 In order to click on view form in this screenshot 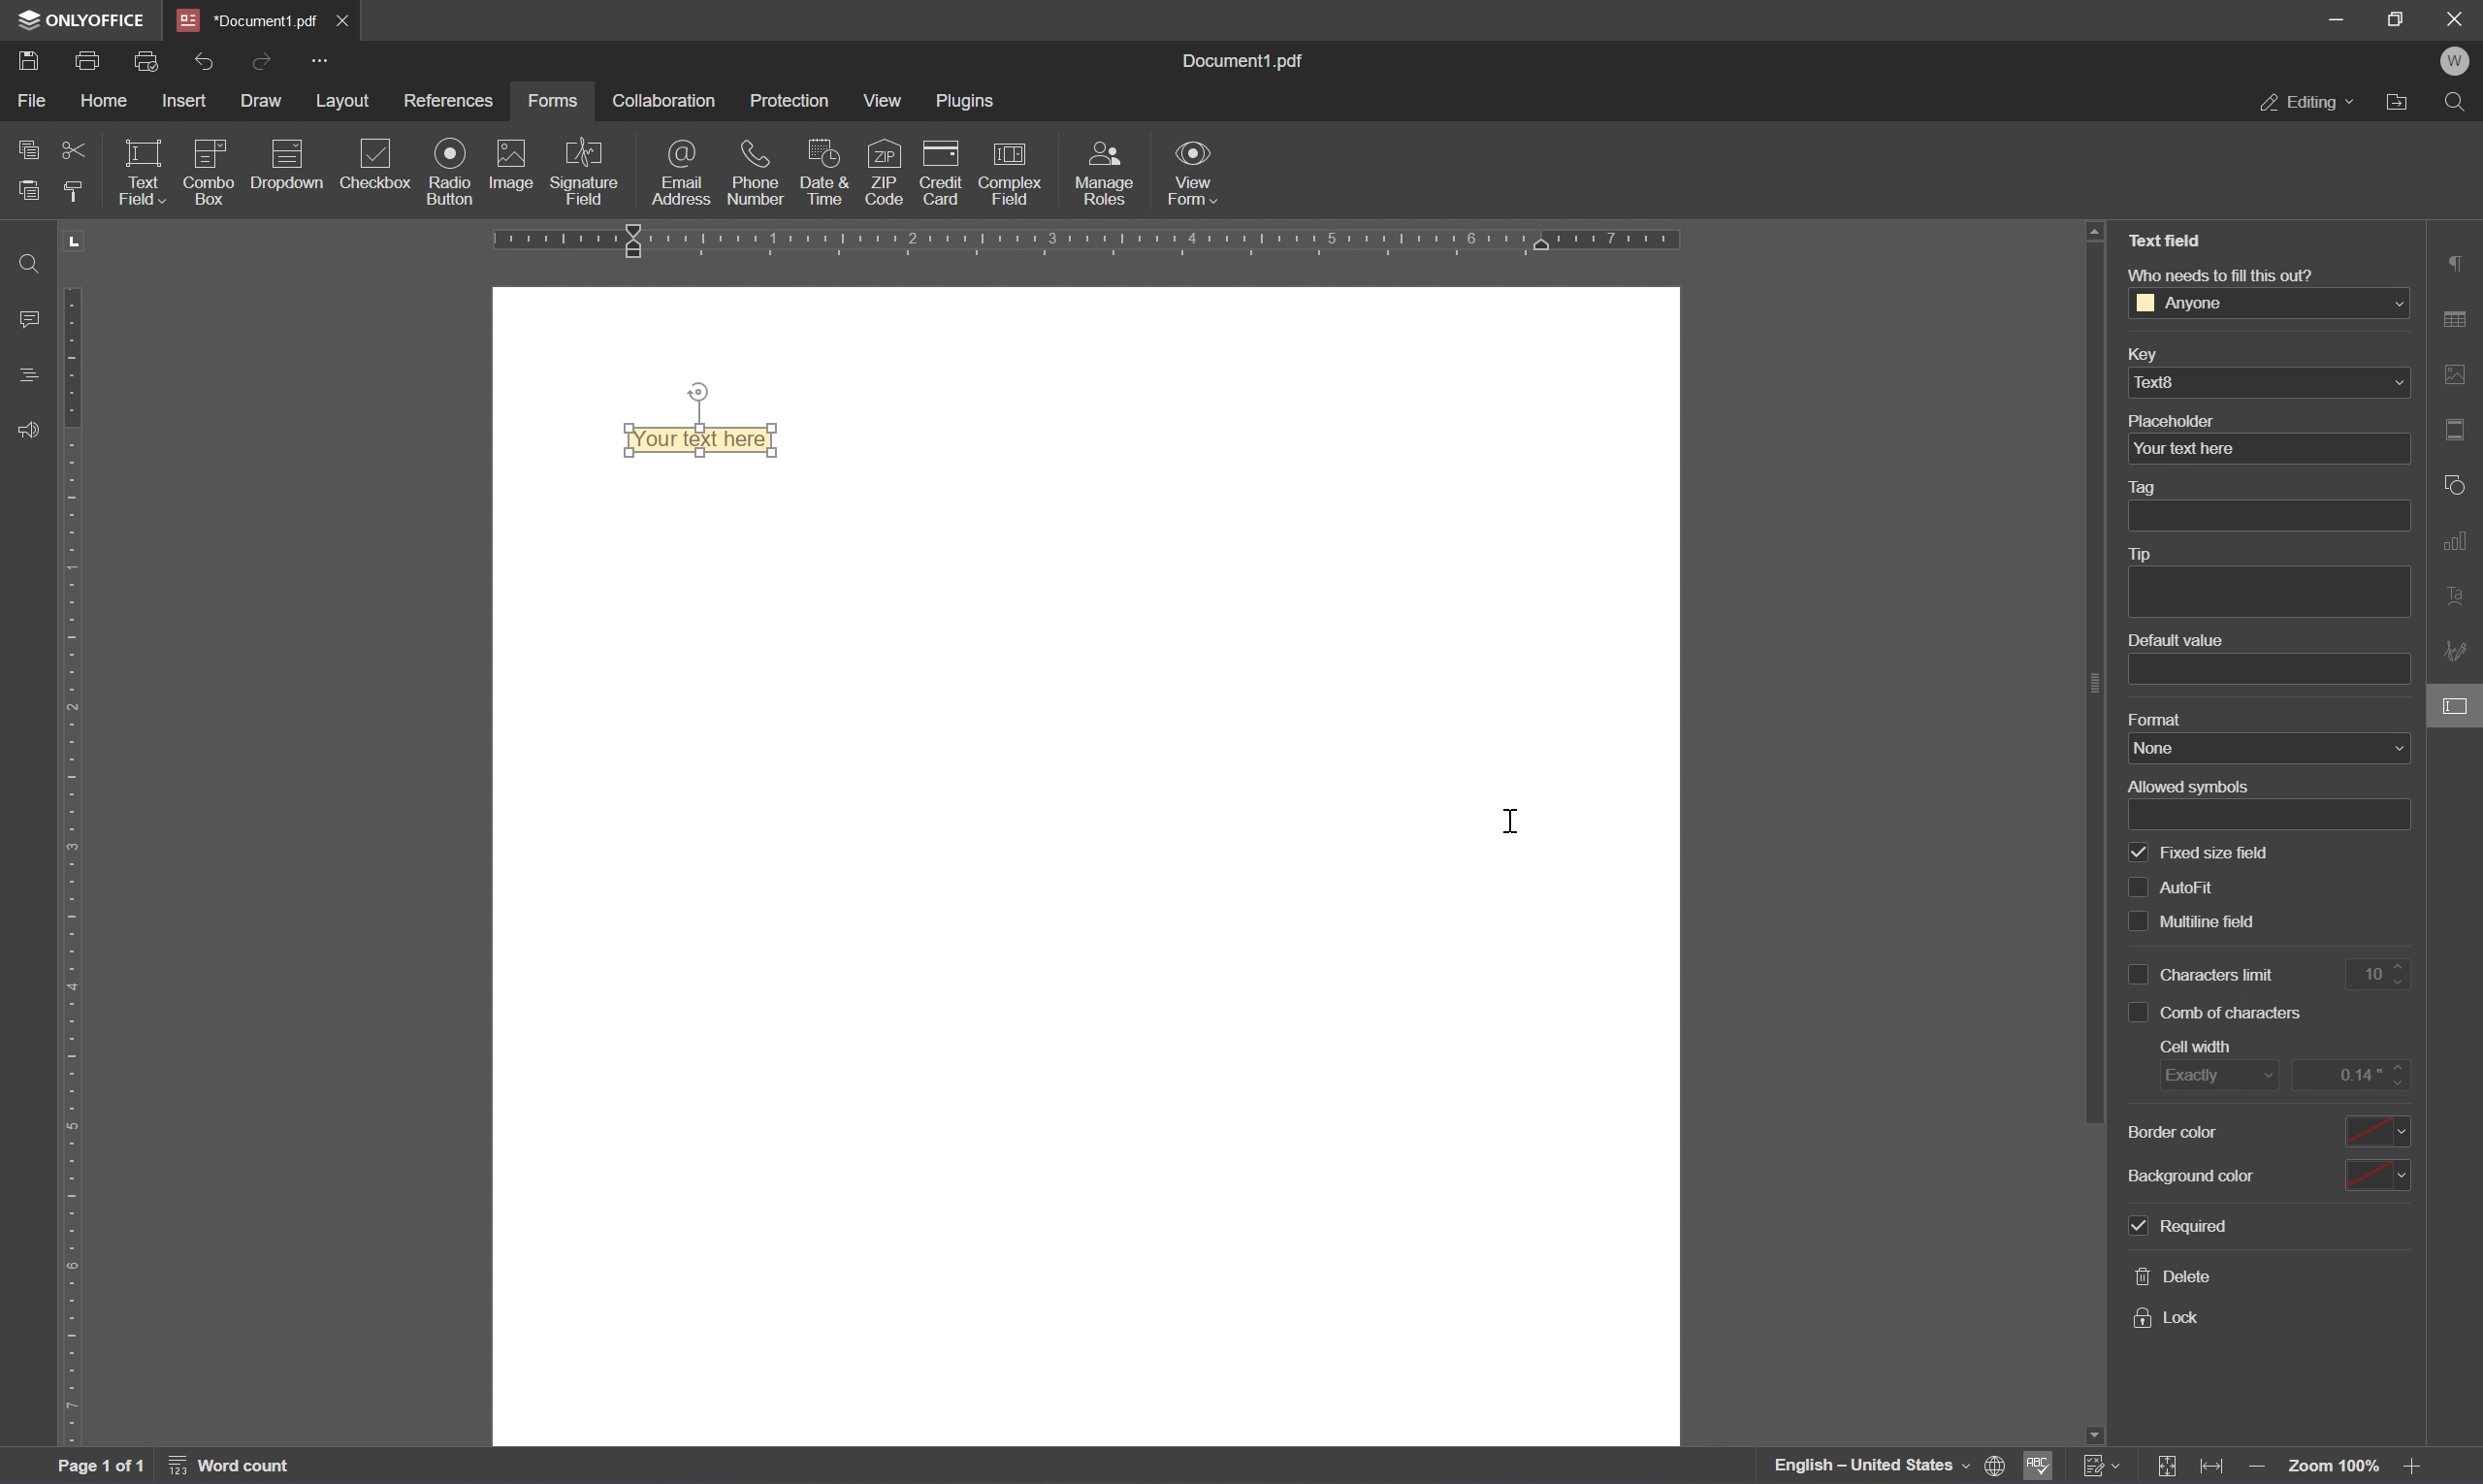, I will do `click(1196, 172)`.